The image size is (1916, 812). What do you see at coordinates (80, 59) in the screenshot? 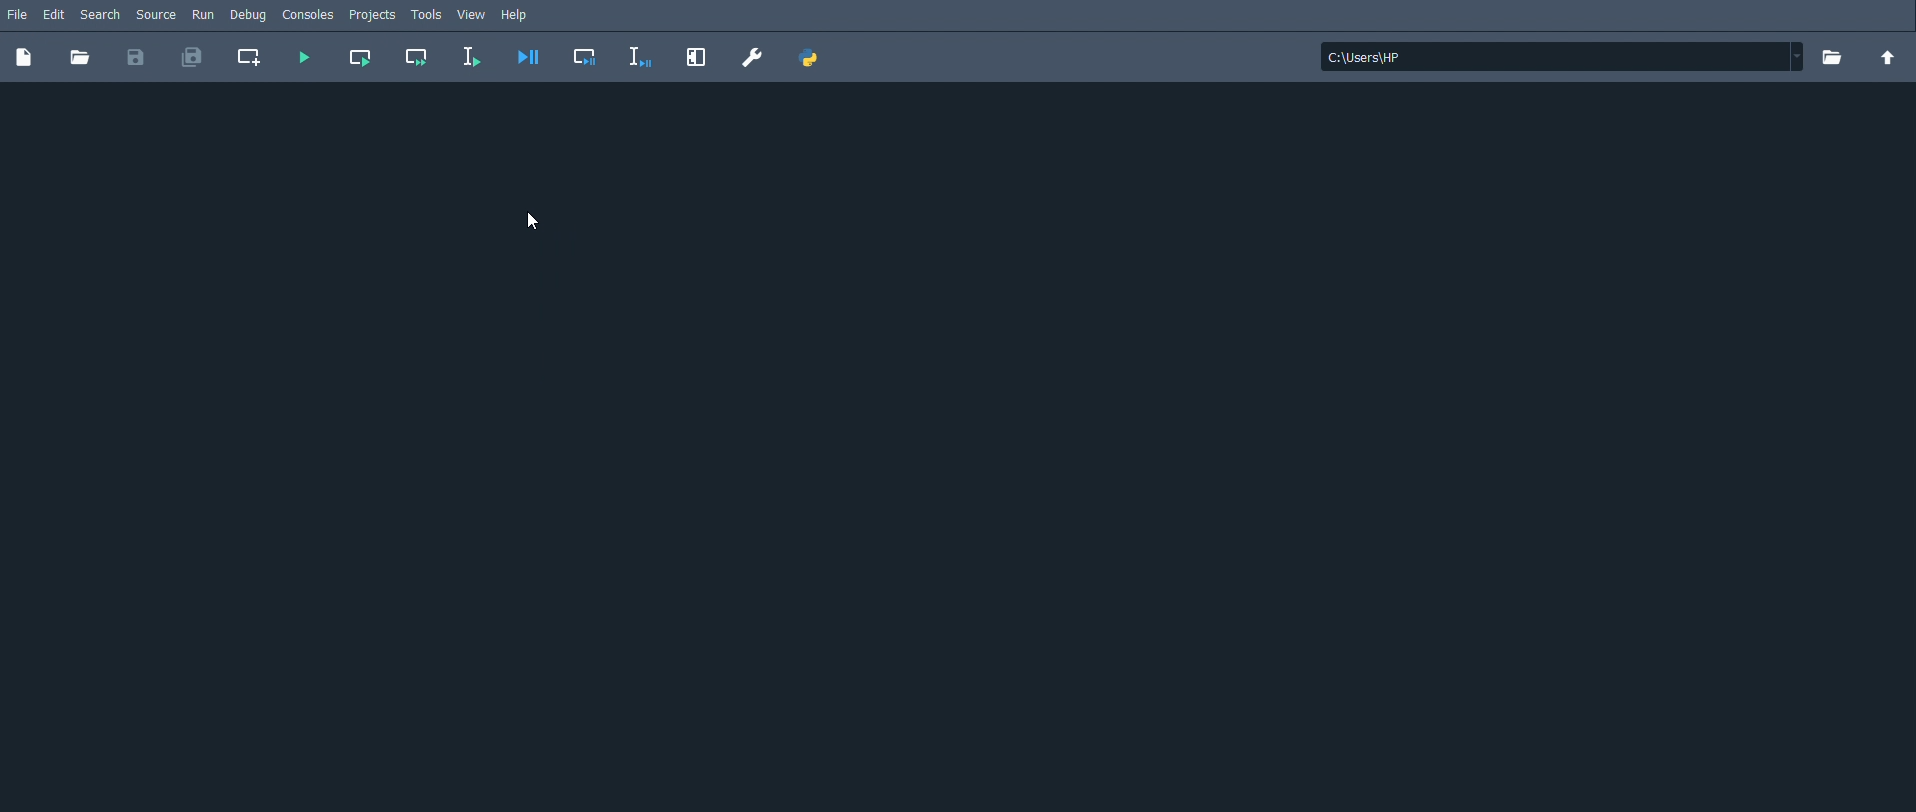
I see `Open file` at bounding box center [80, 59].